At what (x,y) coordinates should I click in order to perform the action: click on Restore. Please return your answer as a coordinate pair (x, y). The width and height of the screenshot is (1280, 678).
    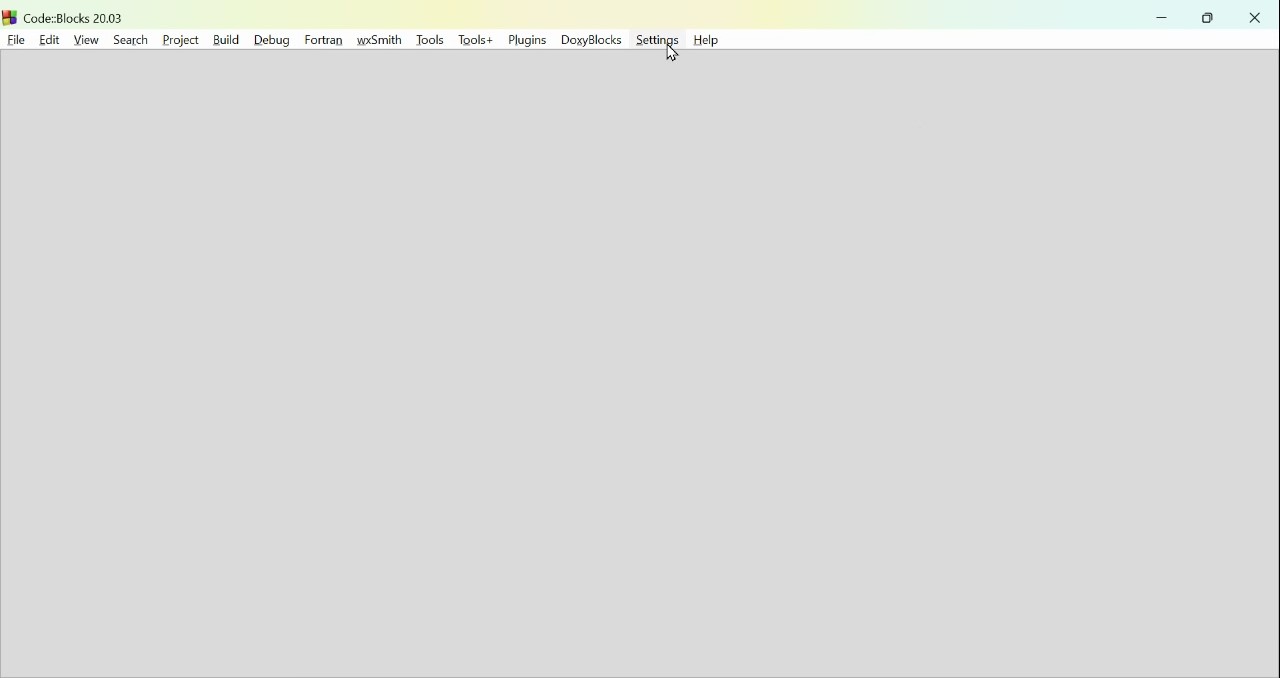
    Looking at the image, I should click on (1210, 18).